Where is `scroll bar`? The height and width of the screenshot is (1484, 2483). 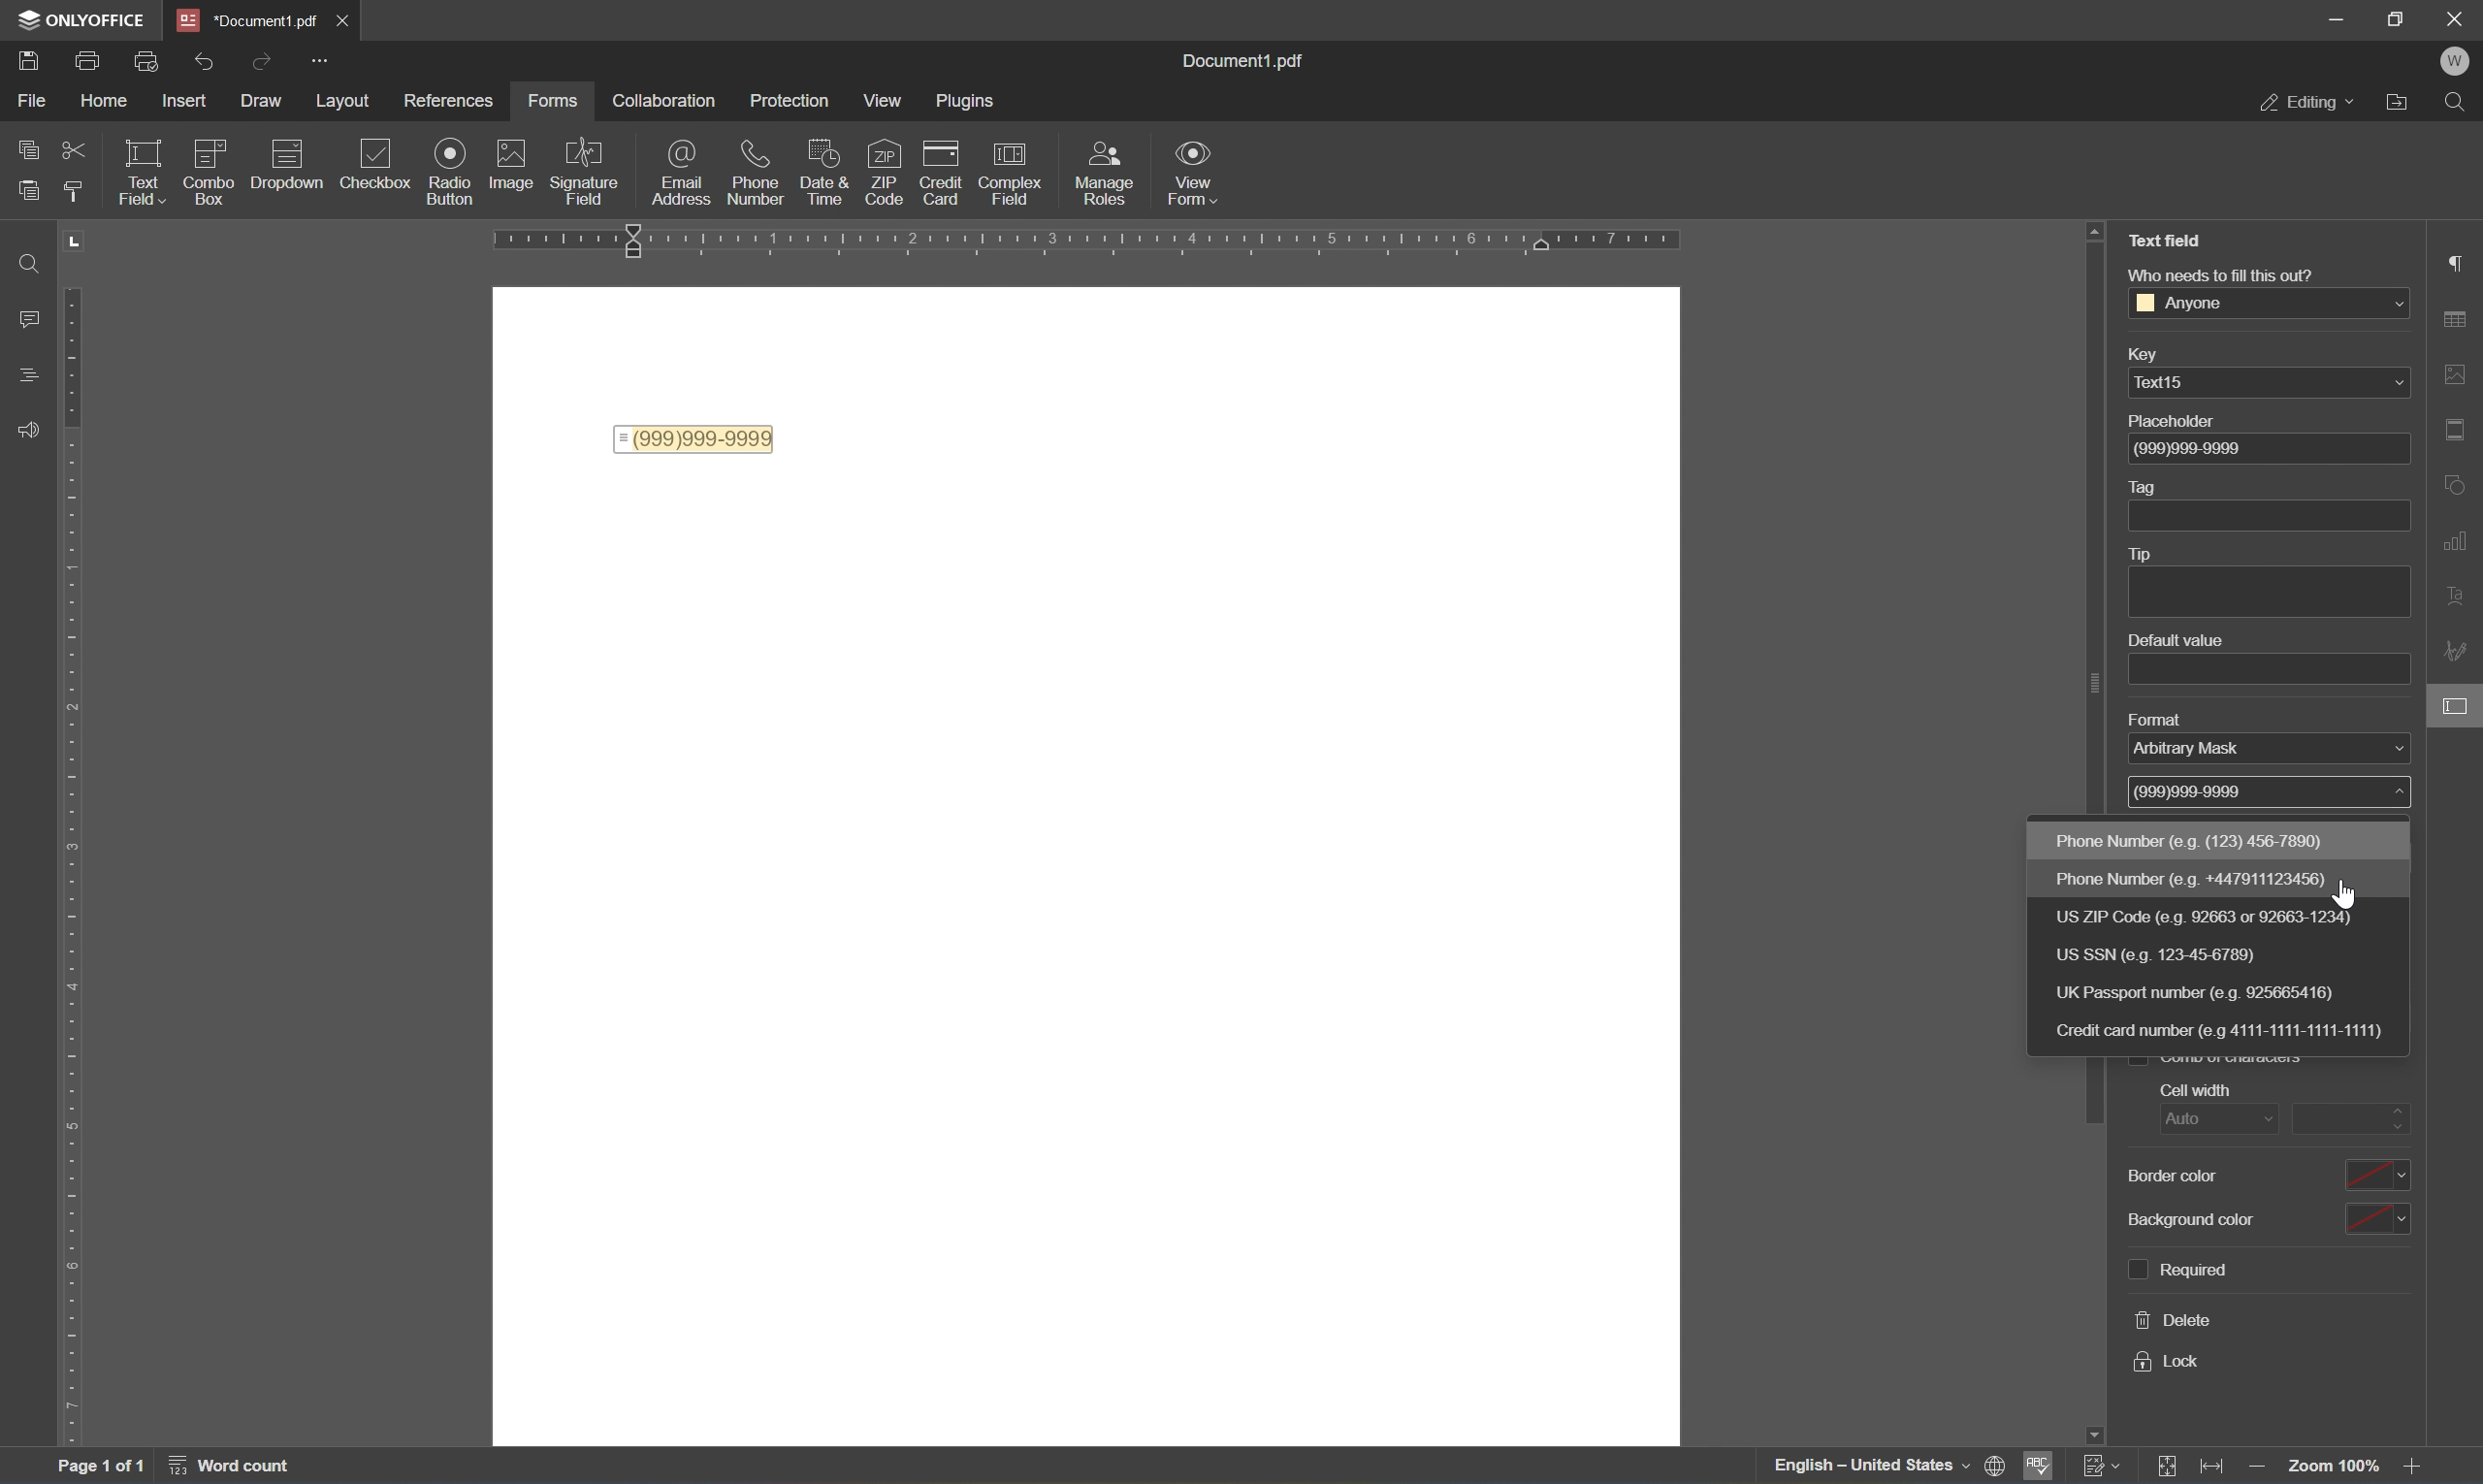
scroll bar is located at coordinates (2089, 1098).